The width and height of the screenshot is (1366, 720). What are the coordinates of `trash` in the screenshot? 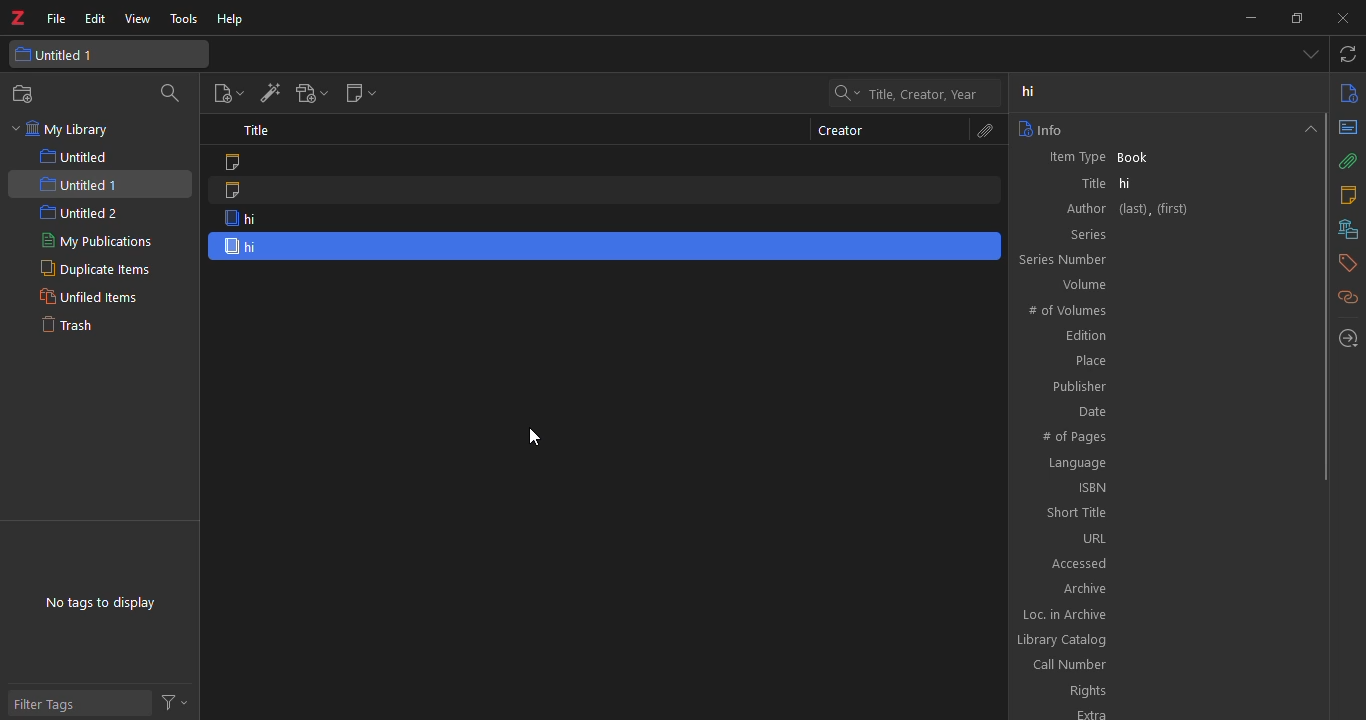 It's located at (66, 326).